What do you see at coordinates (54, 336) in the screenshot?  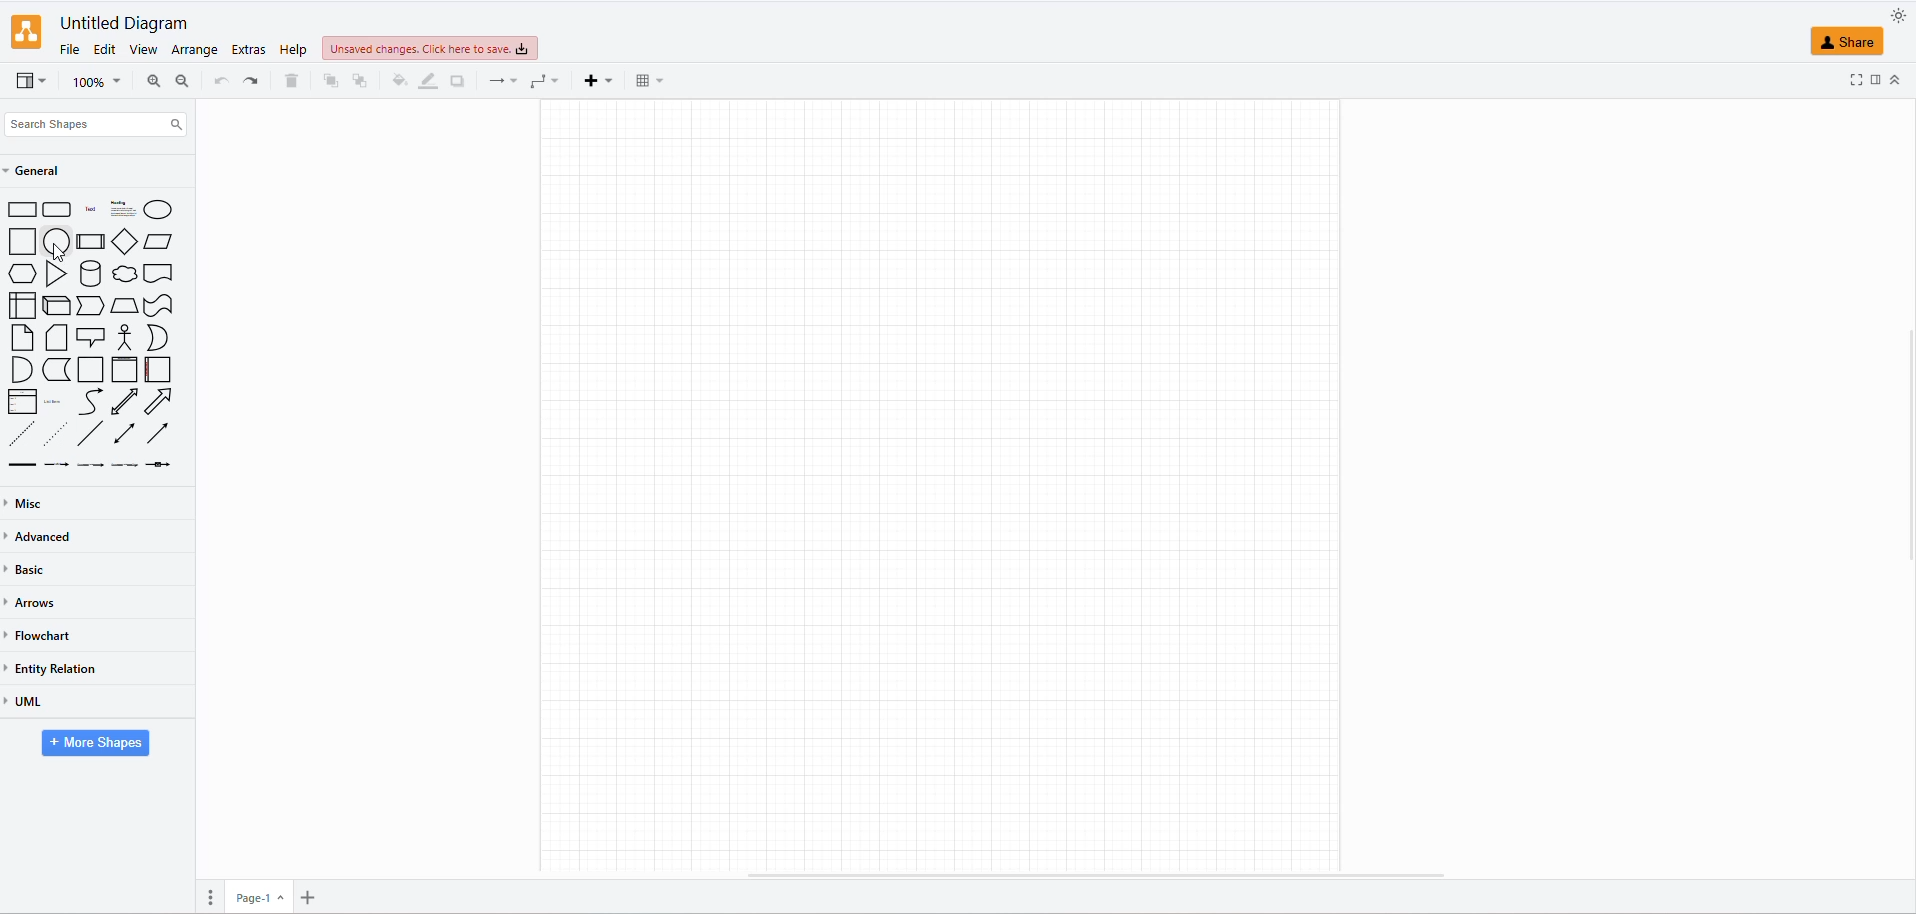 I see `CARD` at bounding box center [54, 336].